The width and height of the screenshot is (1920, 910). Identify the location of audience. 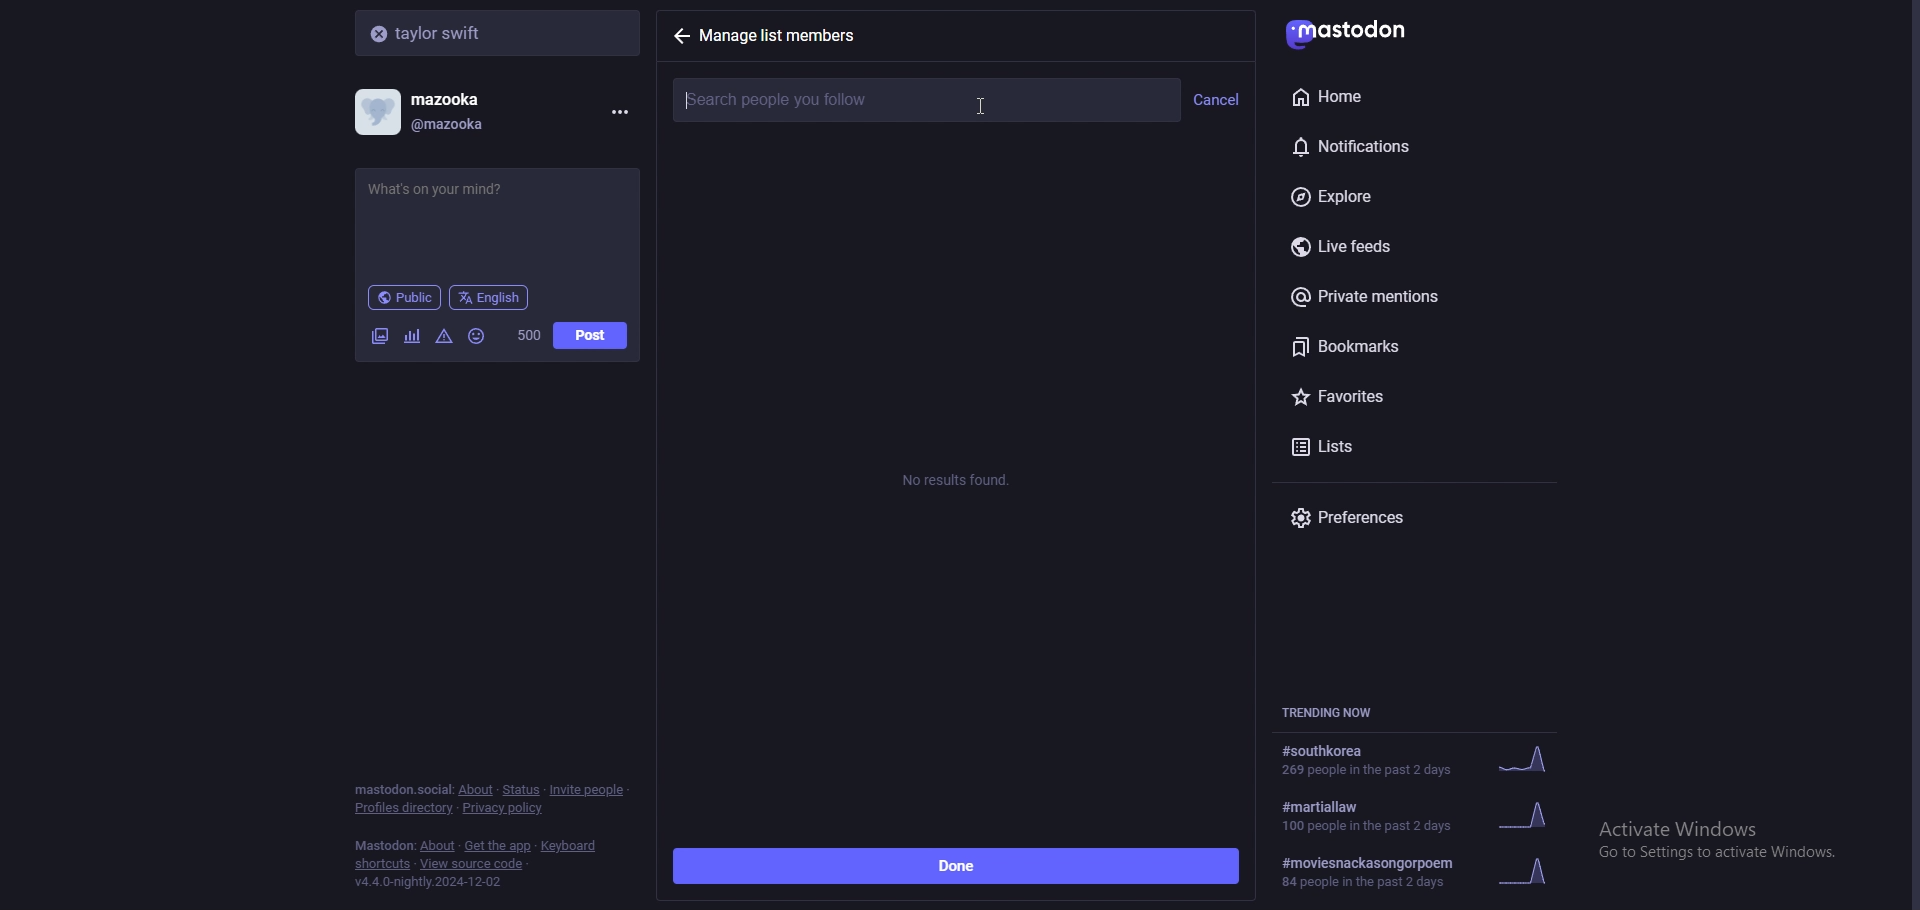
(404, 297).